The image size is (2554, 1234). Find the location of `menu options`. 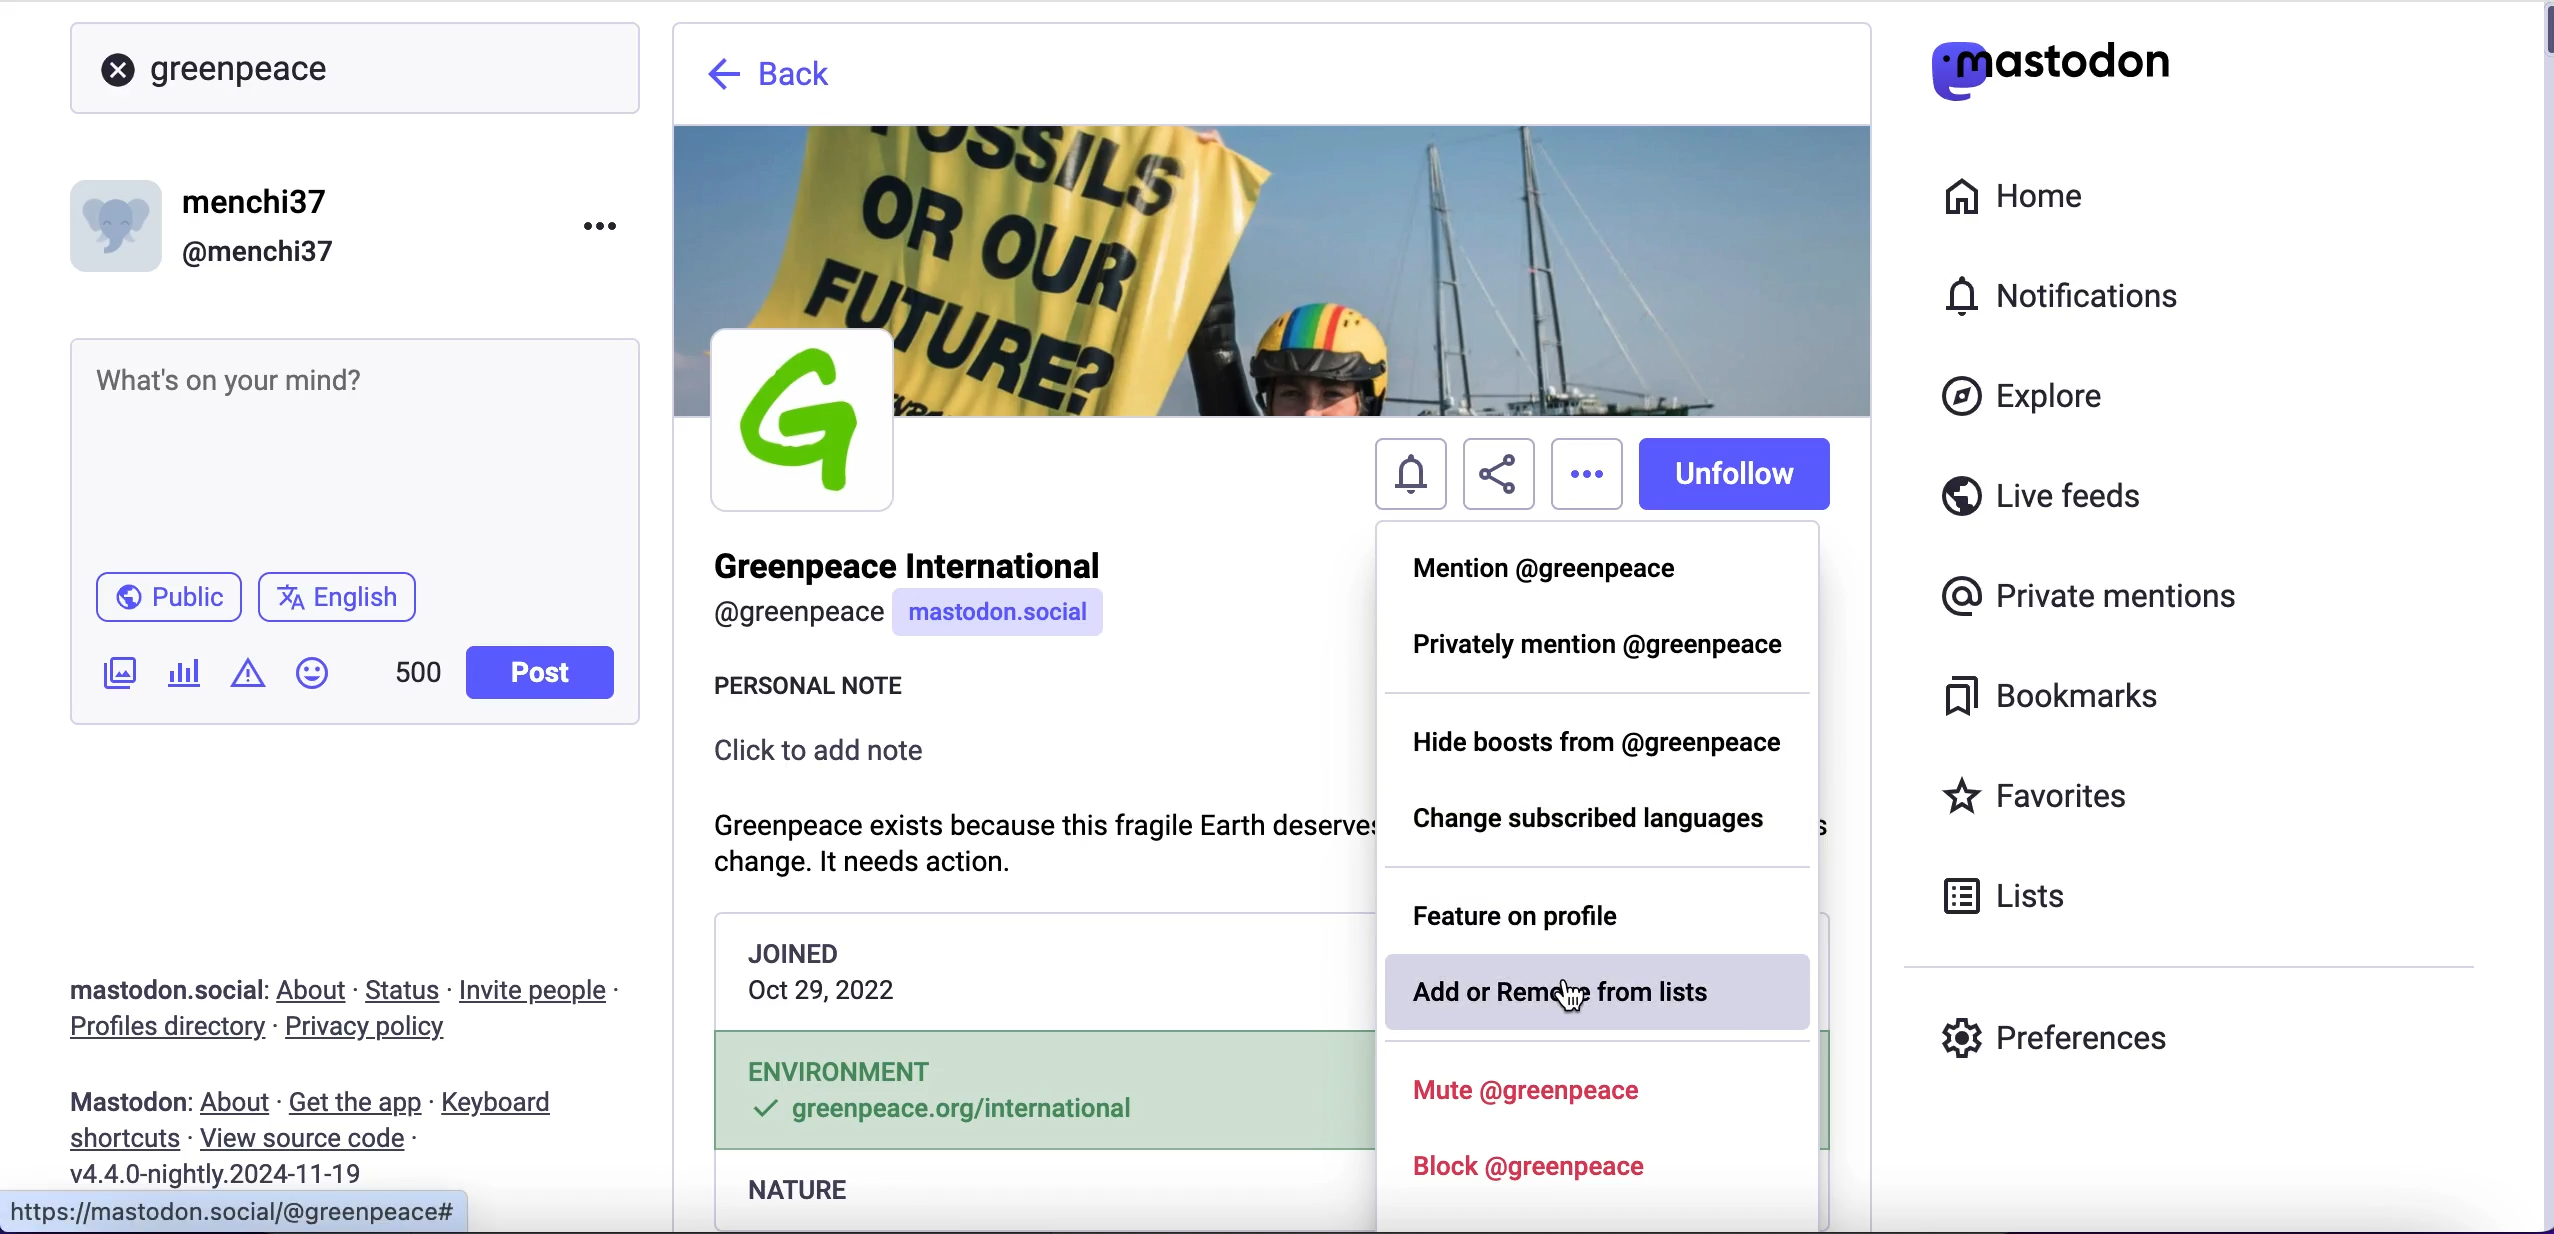

menu options is located at coordinates (607, 224).